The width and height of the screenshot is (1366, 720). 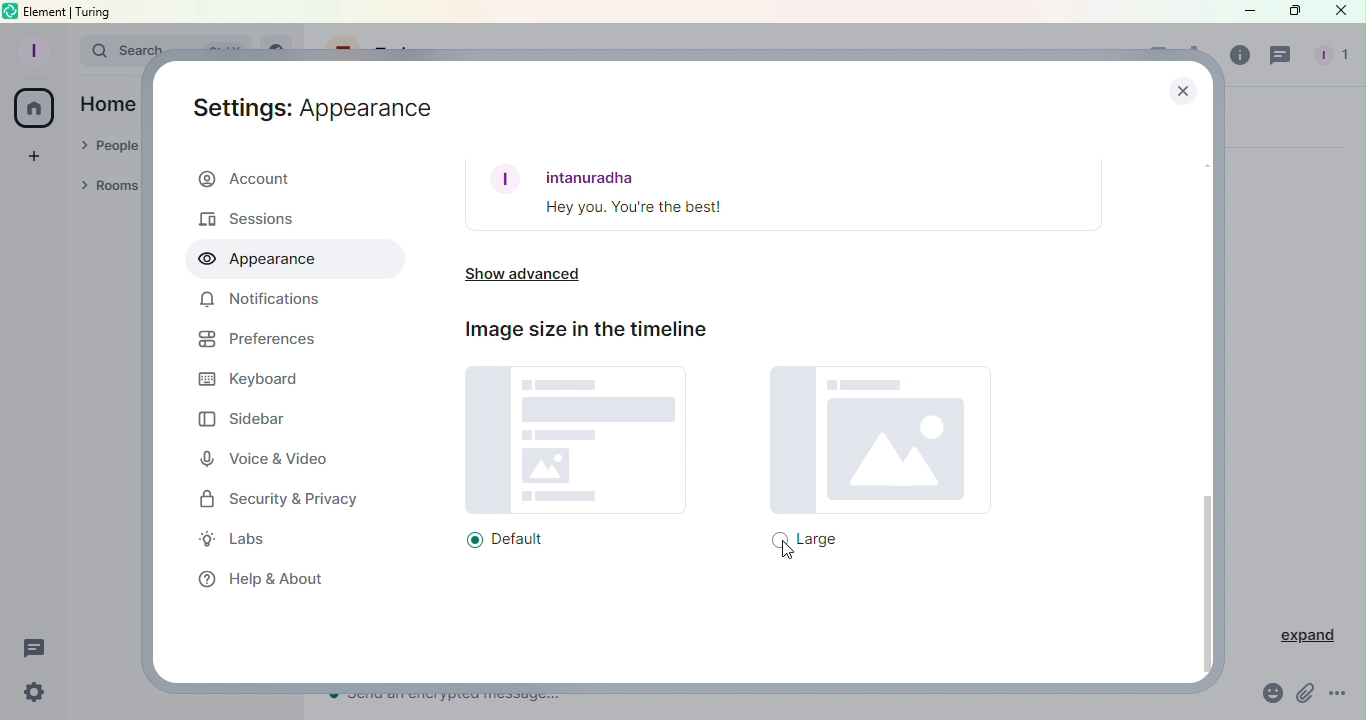 What do you see at coordinates (785, 194) in the screenshot?
I see `Font example` at bounding box center [785, 194].